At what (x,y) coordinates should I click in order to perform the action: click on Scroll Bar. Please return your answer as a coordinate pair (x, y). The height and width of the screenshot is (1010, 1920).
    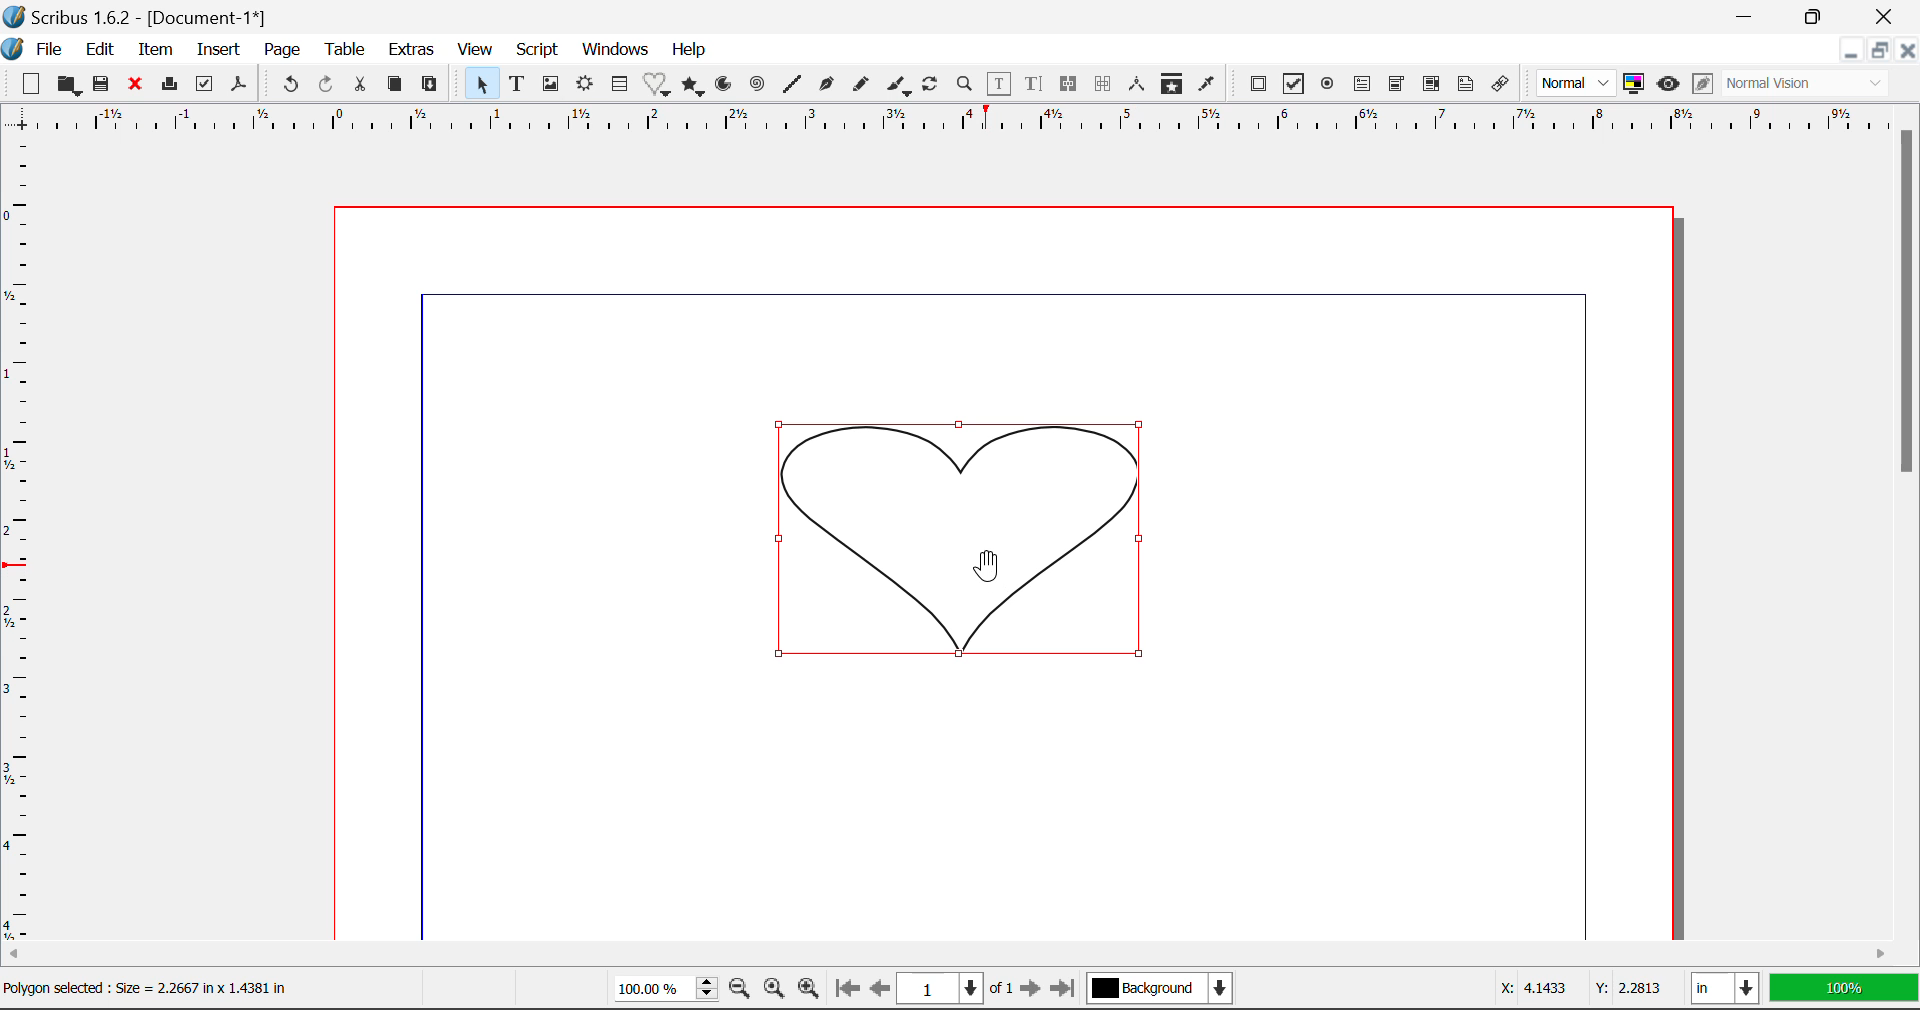
    Looking at the image, I should click on (1908, 517).